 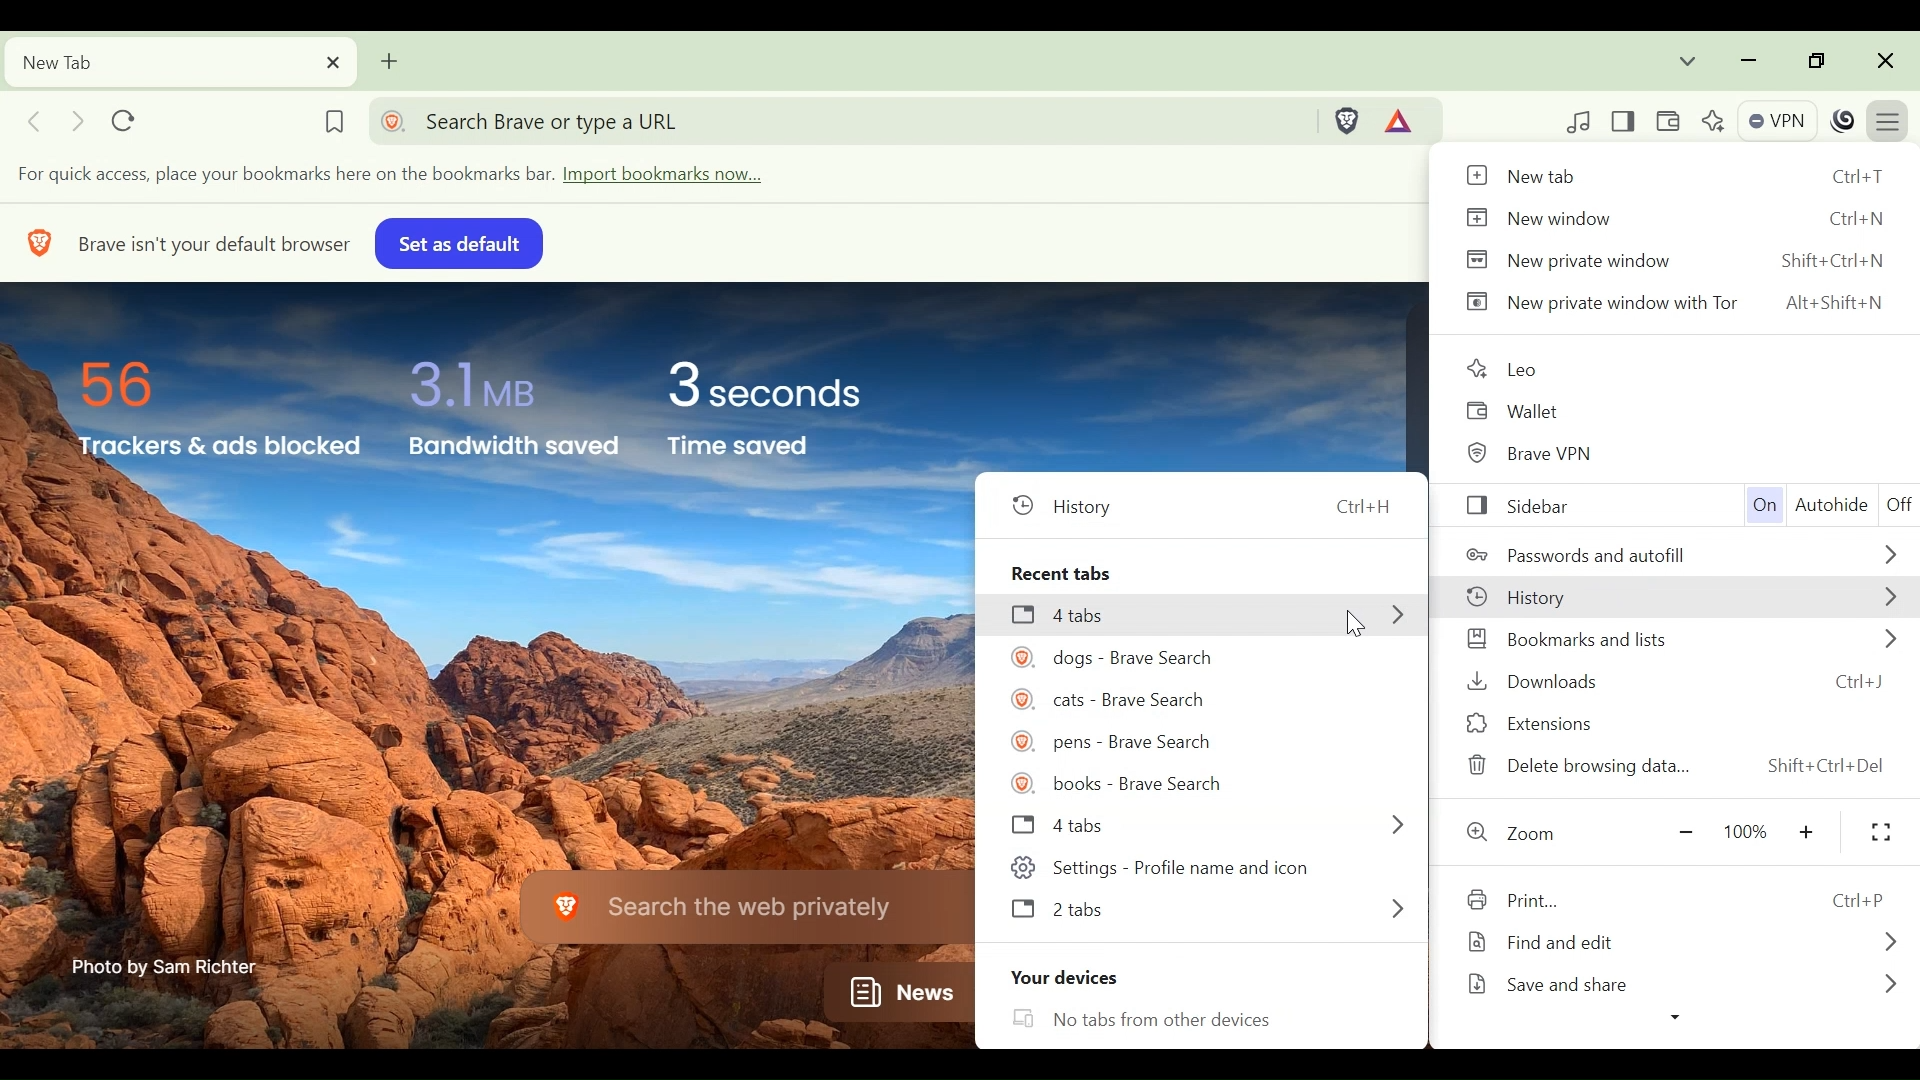 What do you see at coordinates (1679, 722) in the screenshot?
I see `Extensions` at bounding box center [1679, 722].